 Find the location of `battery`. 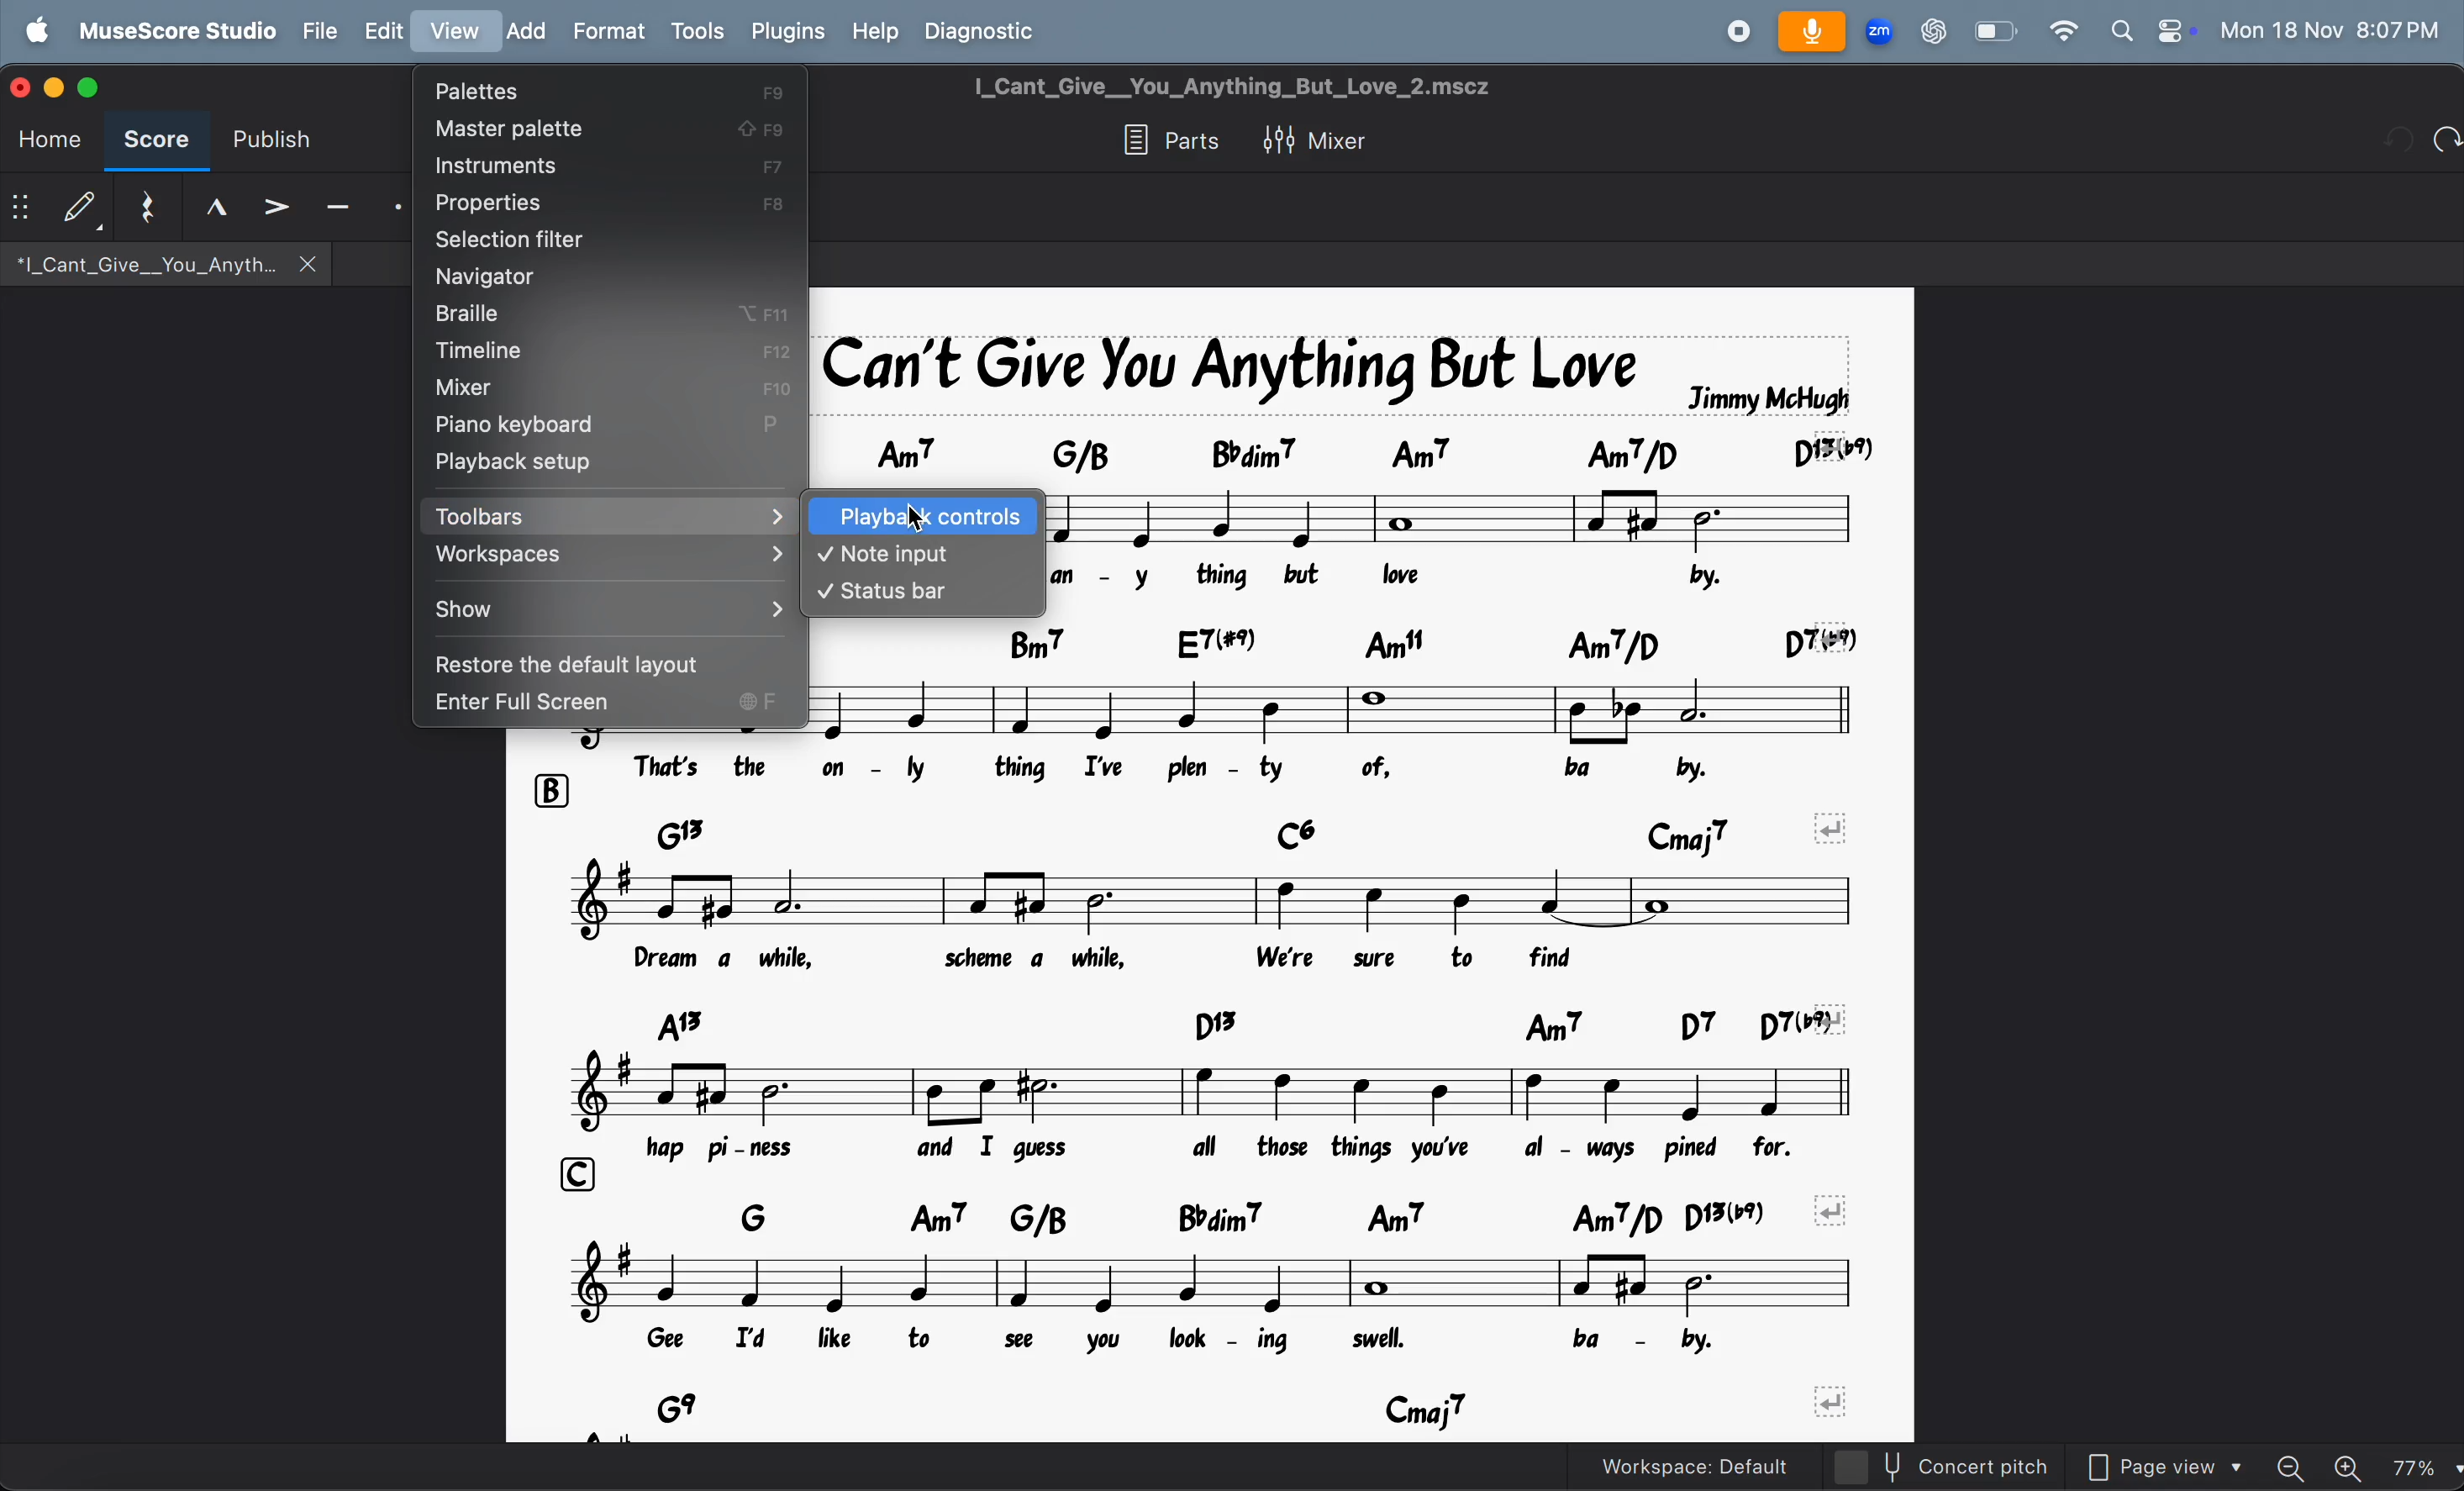

battery is located at coordinates (1993, 31).